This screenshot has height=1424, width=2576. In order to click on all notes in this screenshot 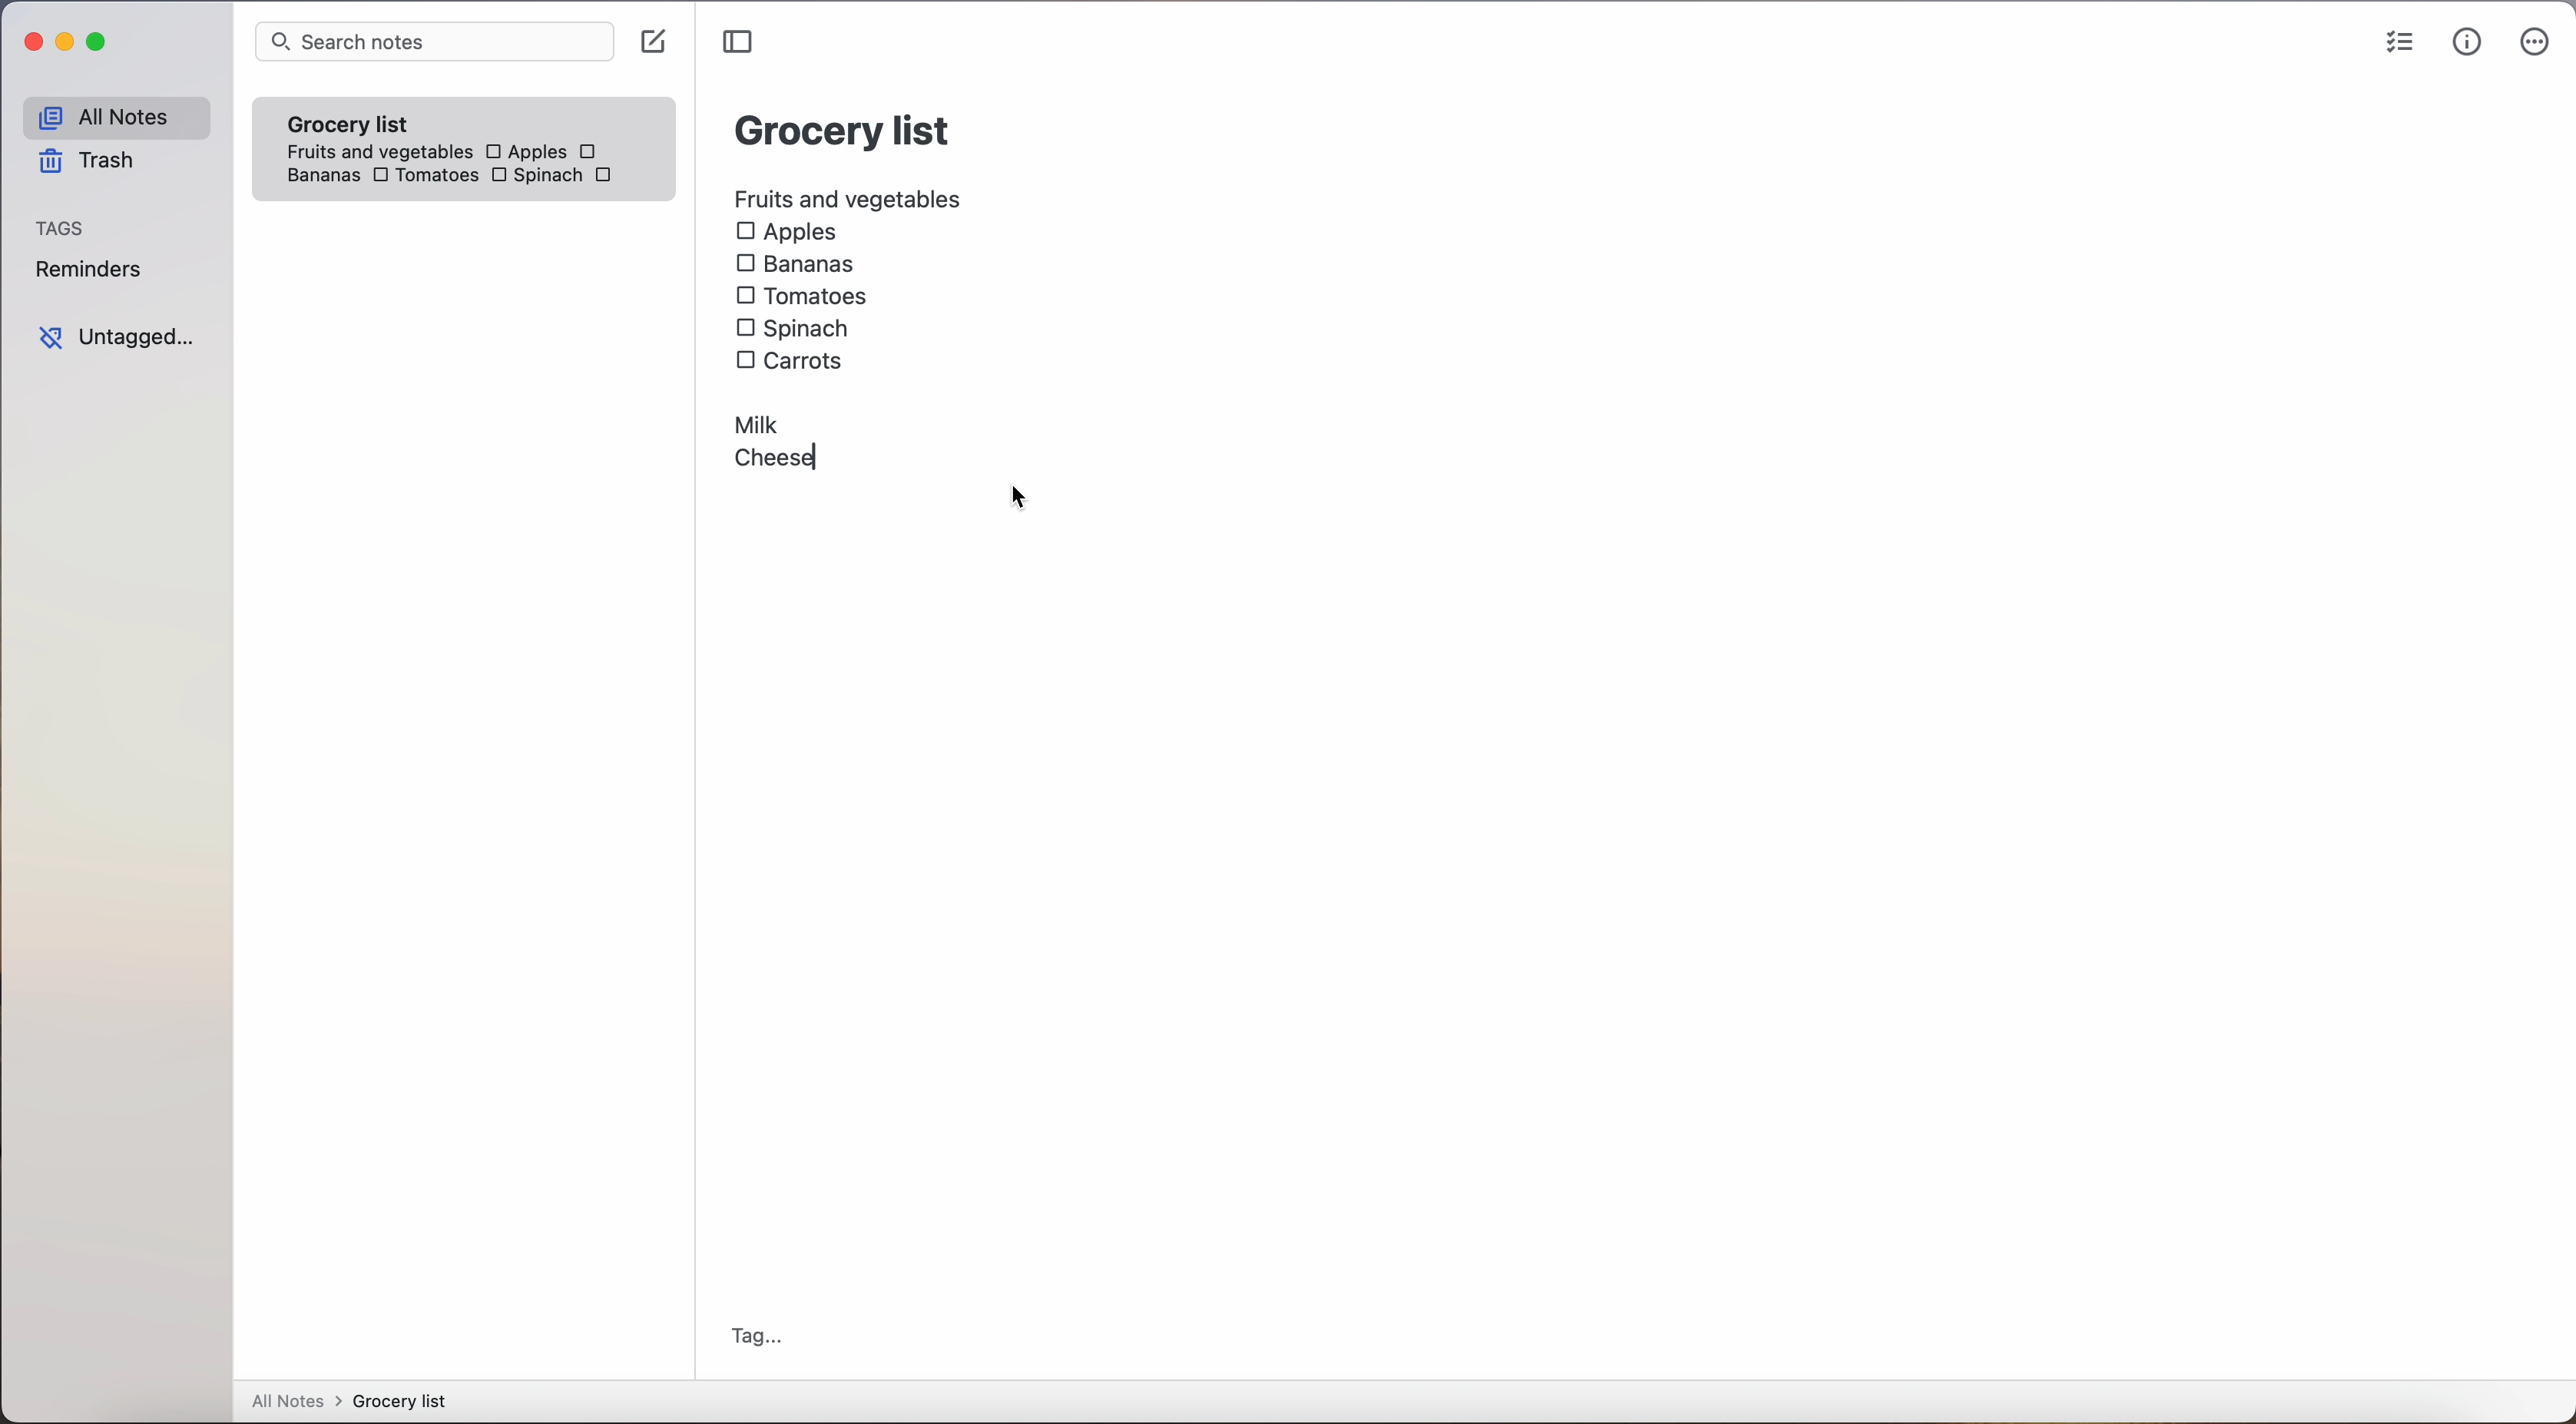, I will do `click(348, 1402)`.